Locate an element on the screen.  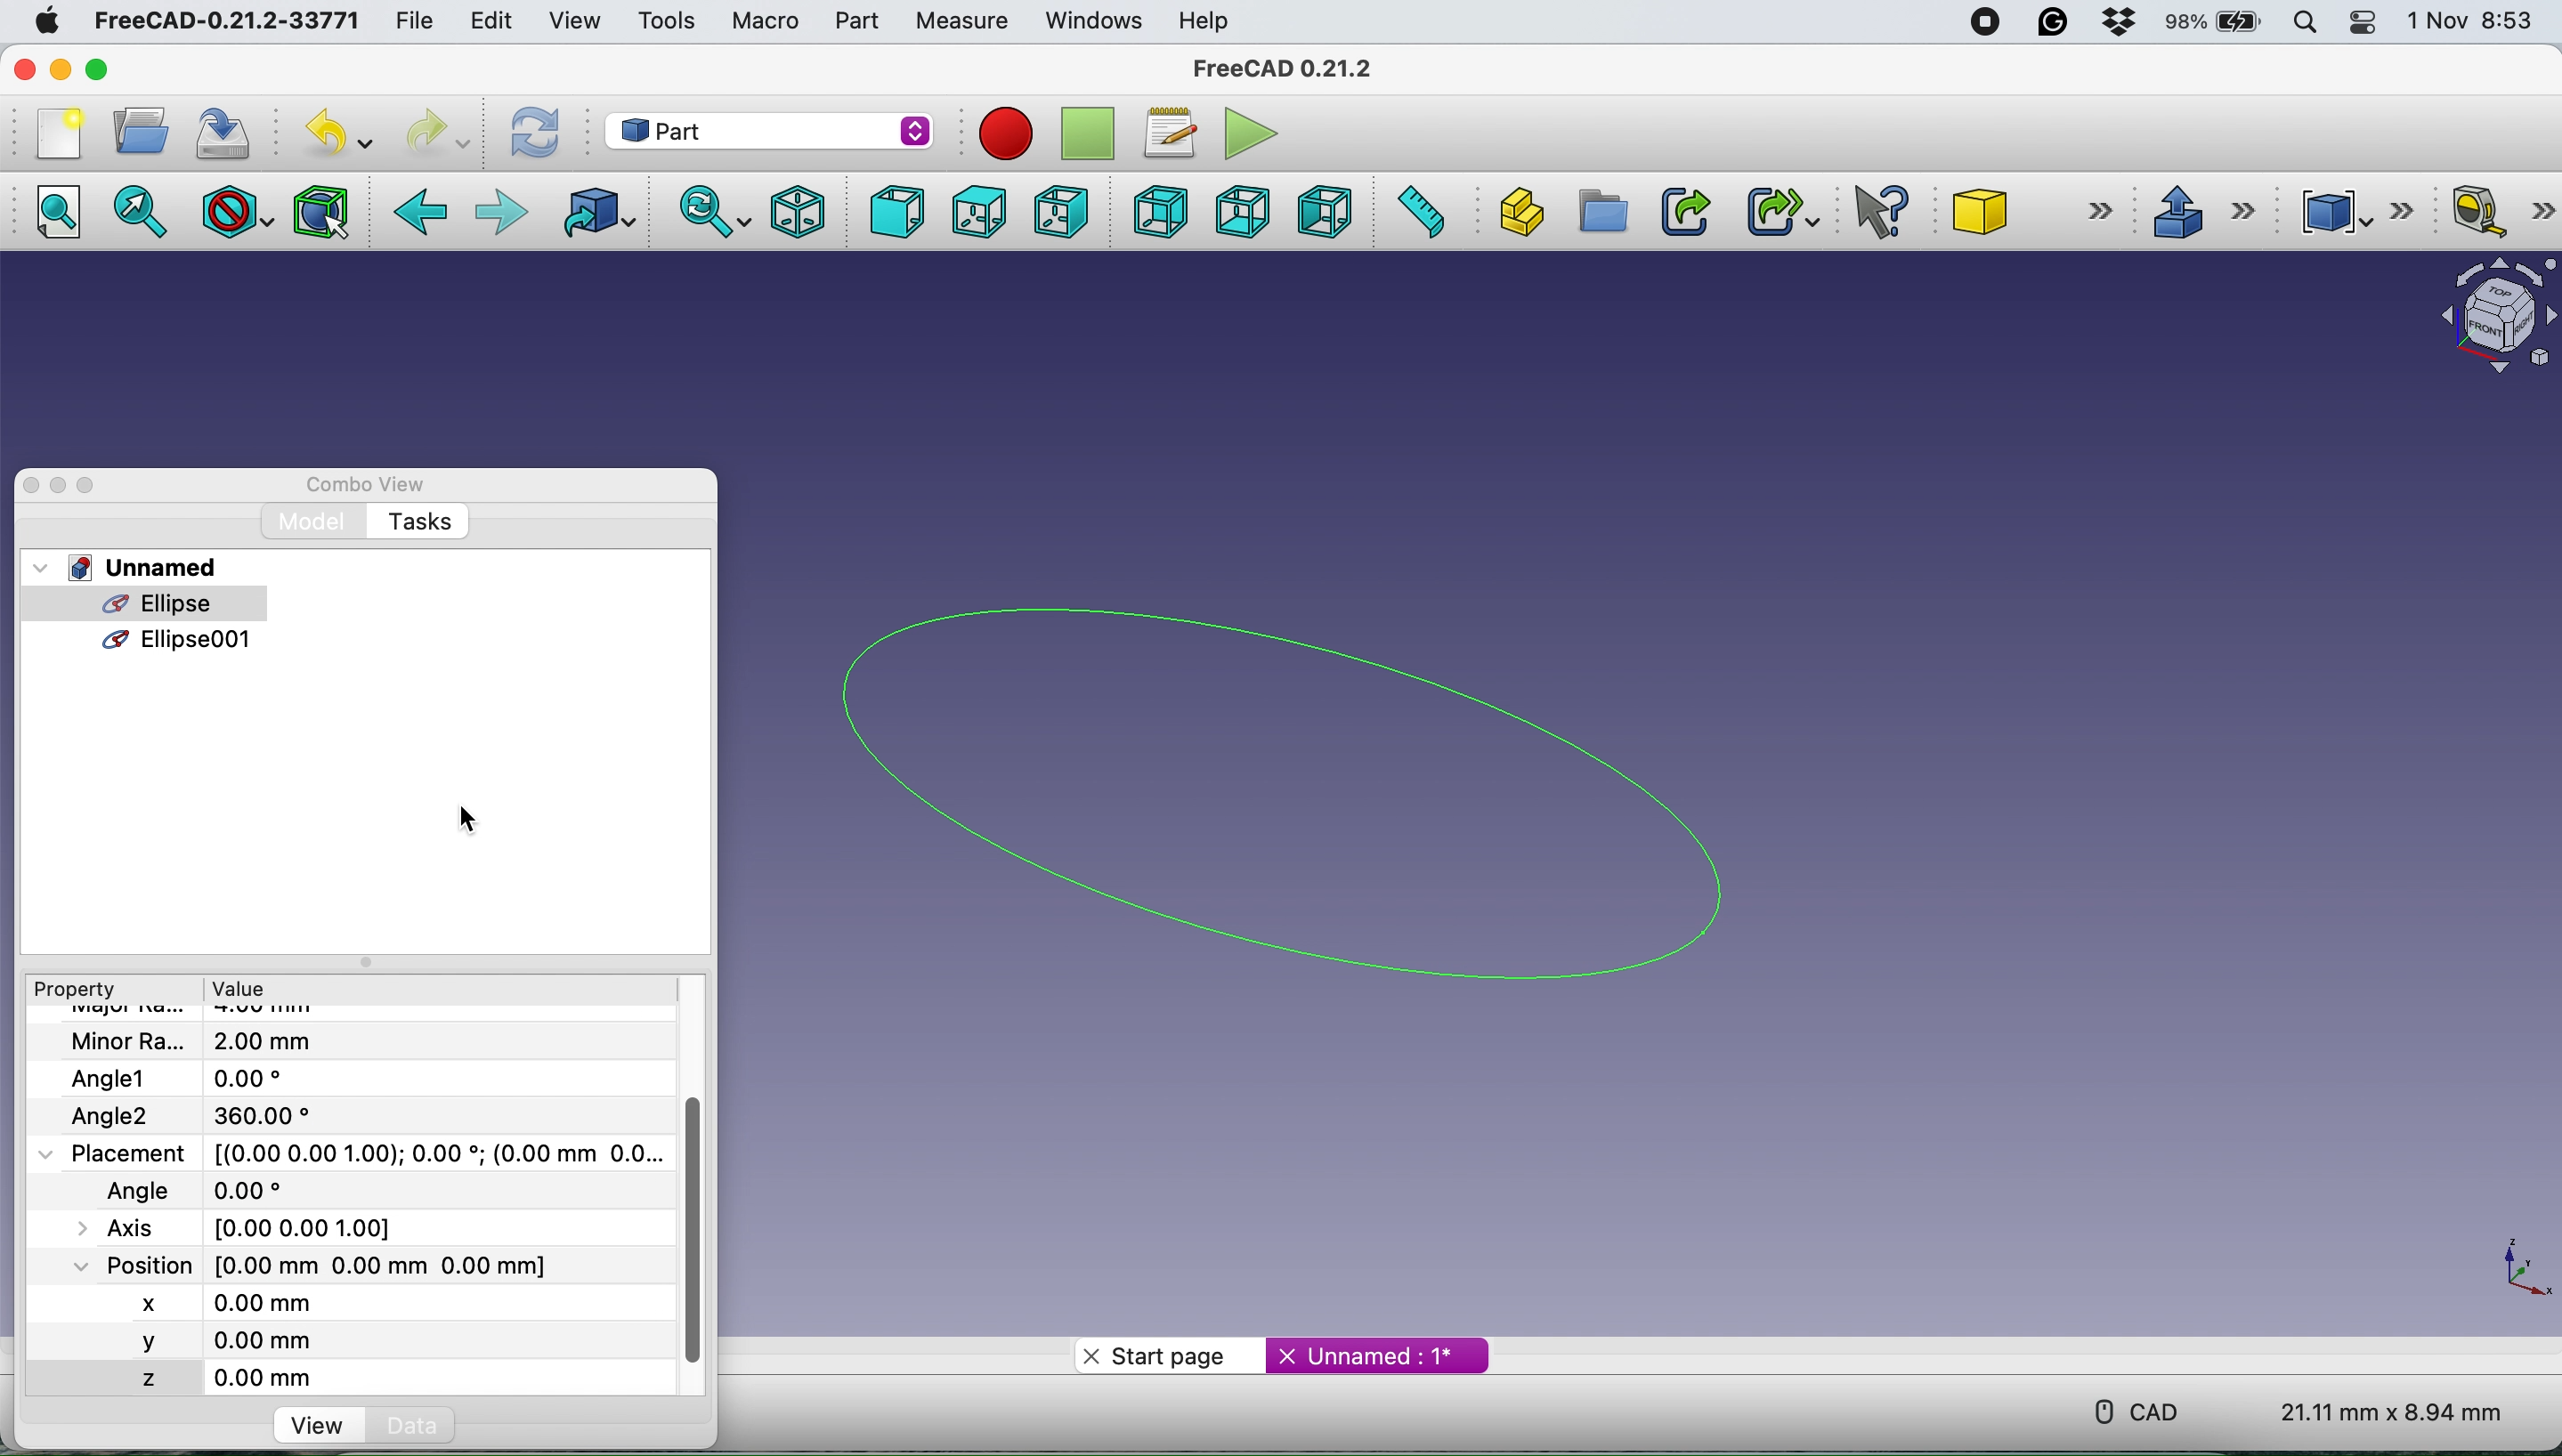
minimise is located at coordinates (60, 485).